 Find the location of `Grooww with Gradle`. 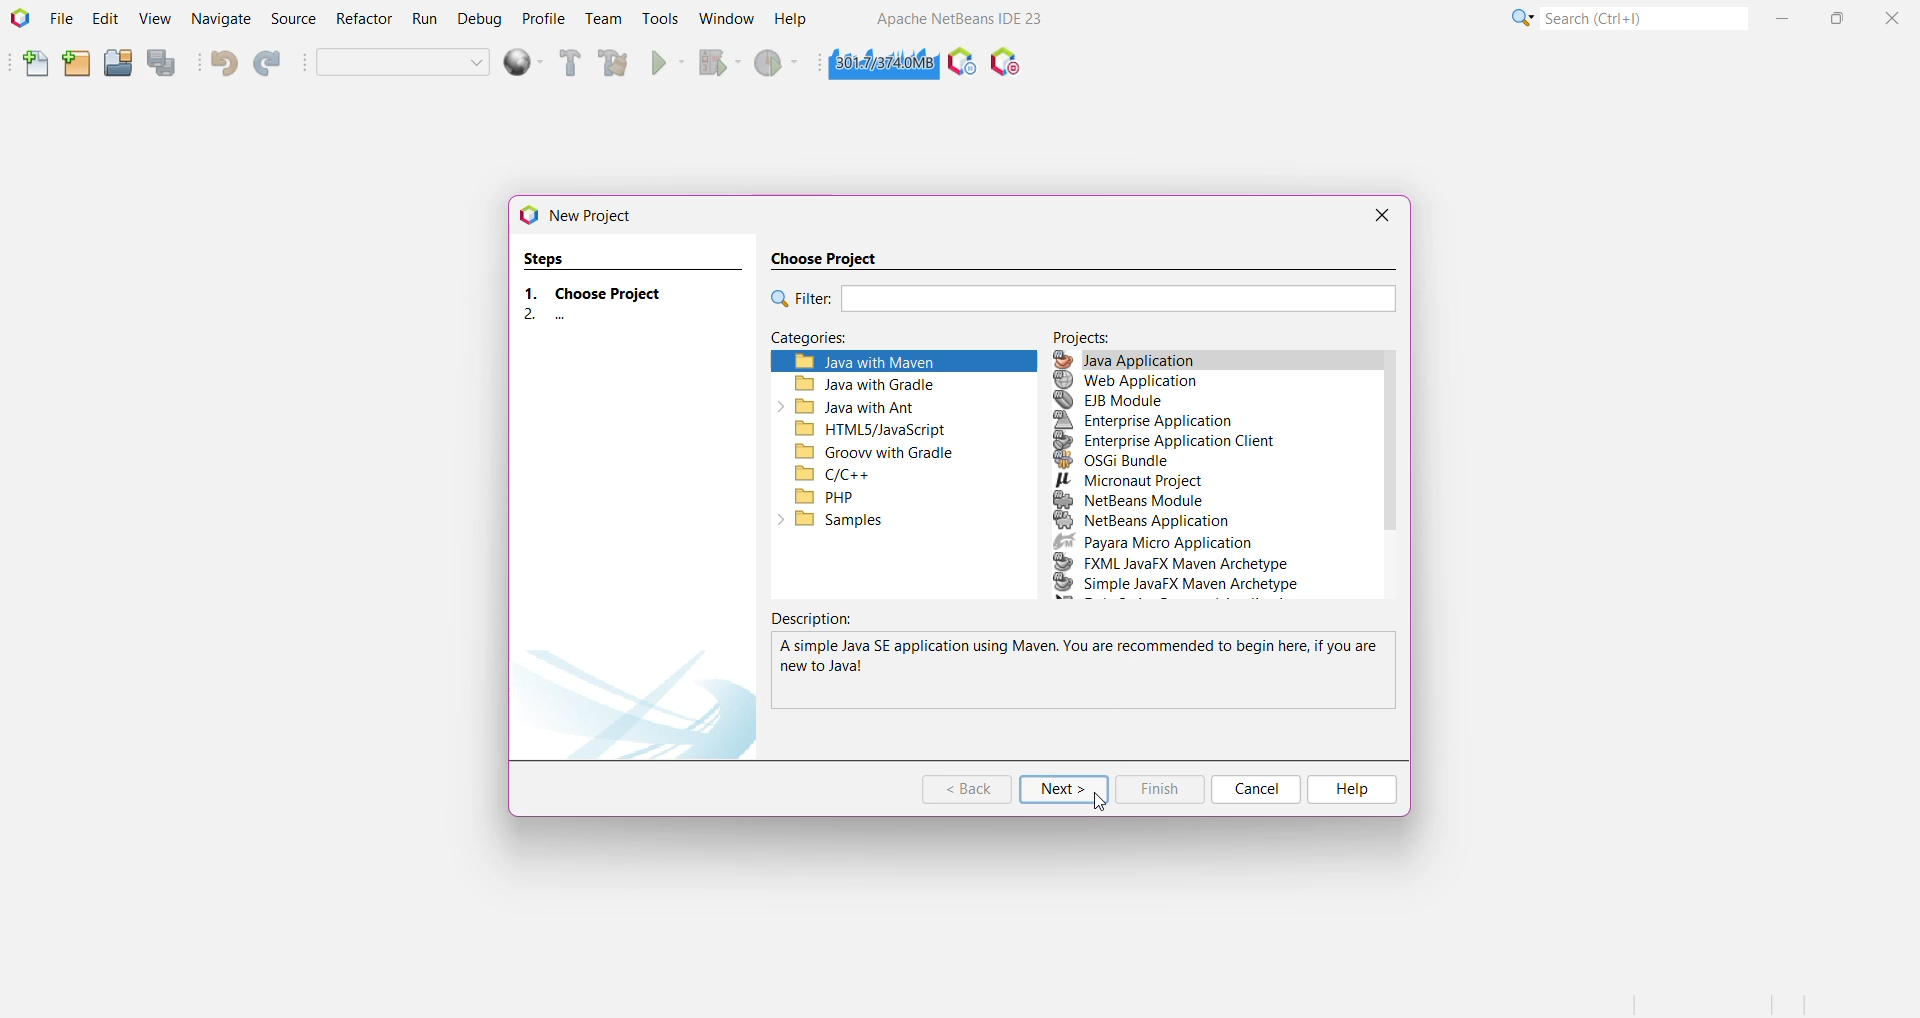

Grooww with Gradle is located at coordinates (905, 450).